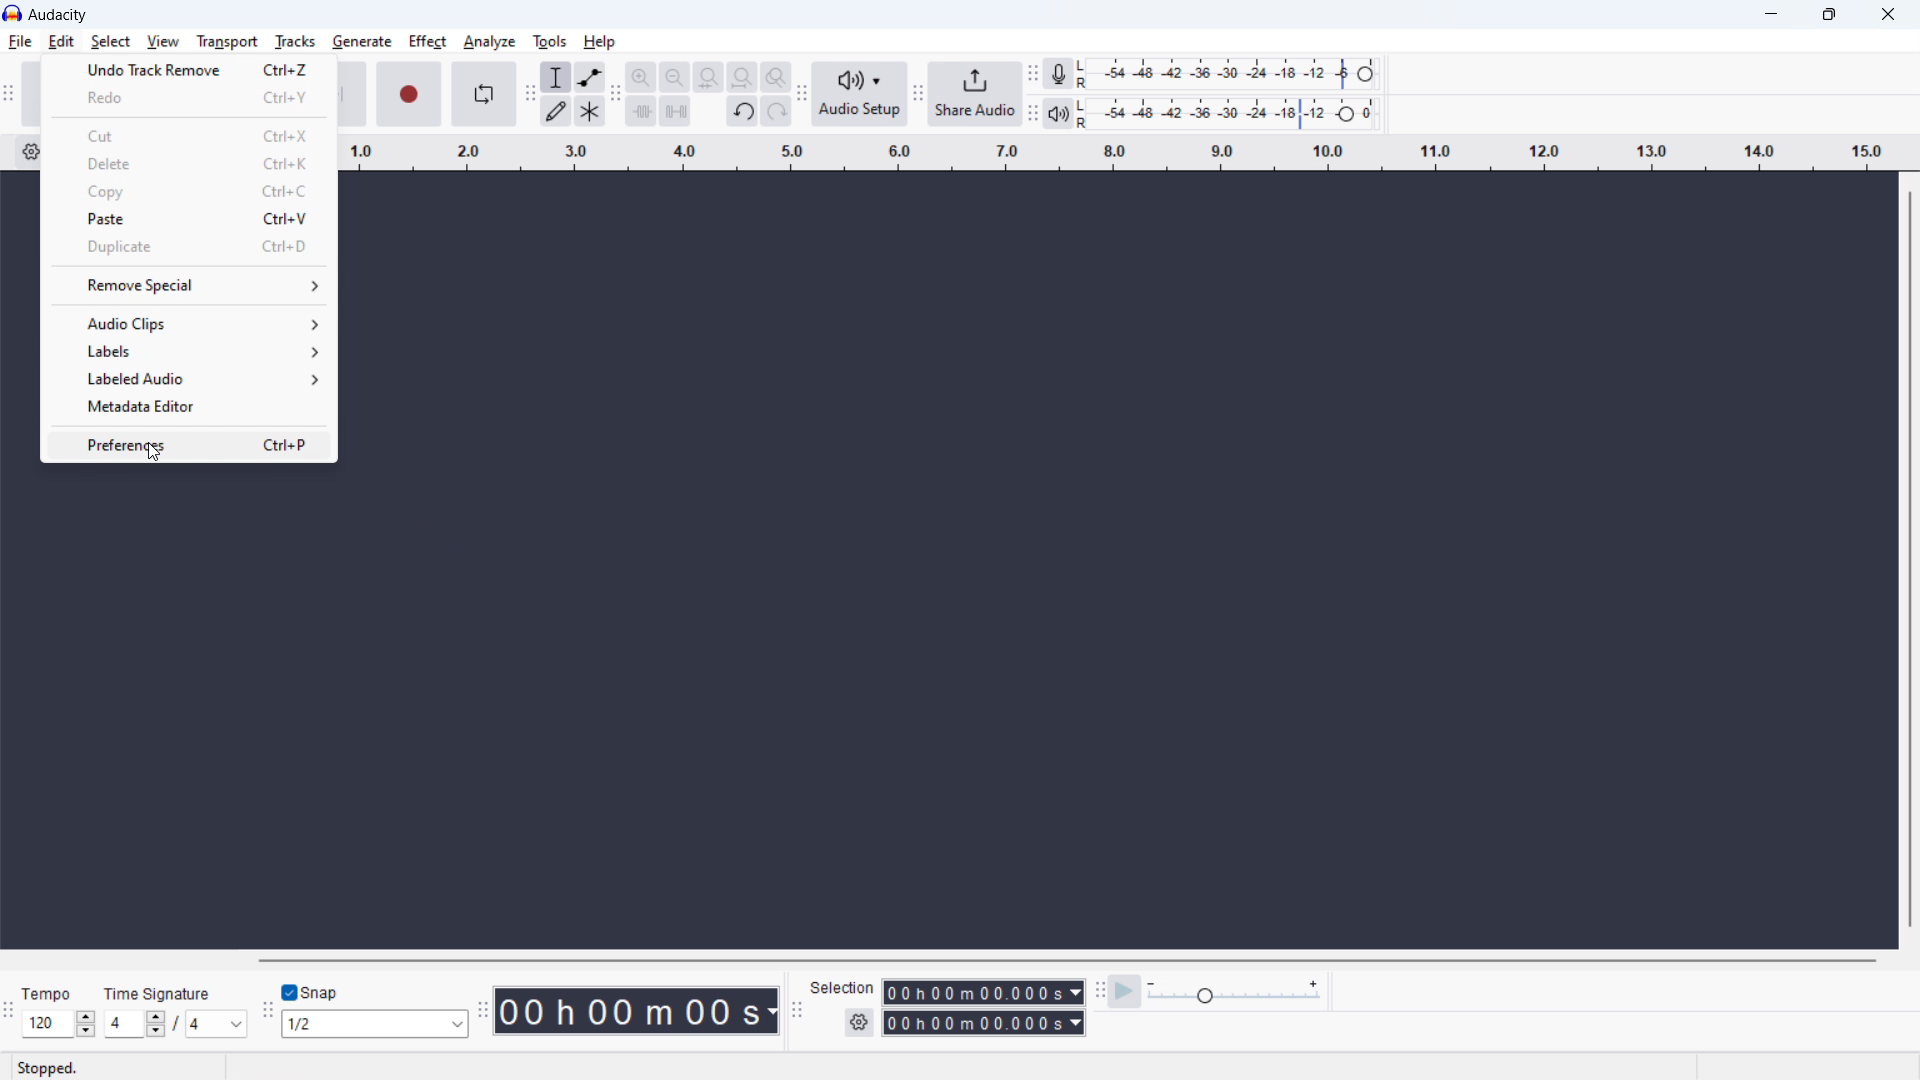  I want to click on Vertical scroll bar, so click(1907, 562).